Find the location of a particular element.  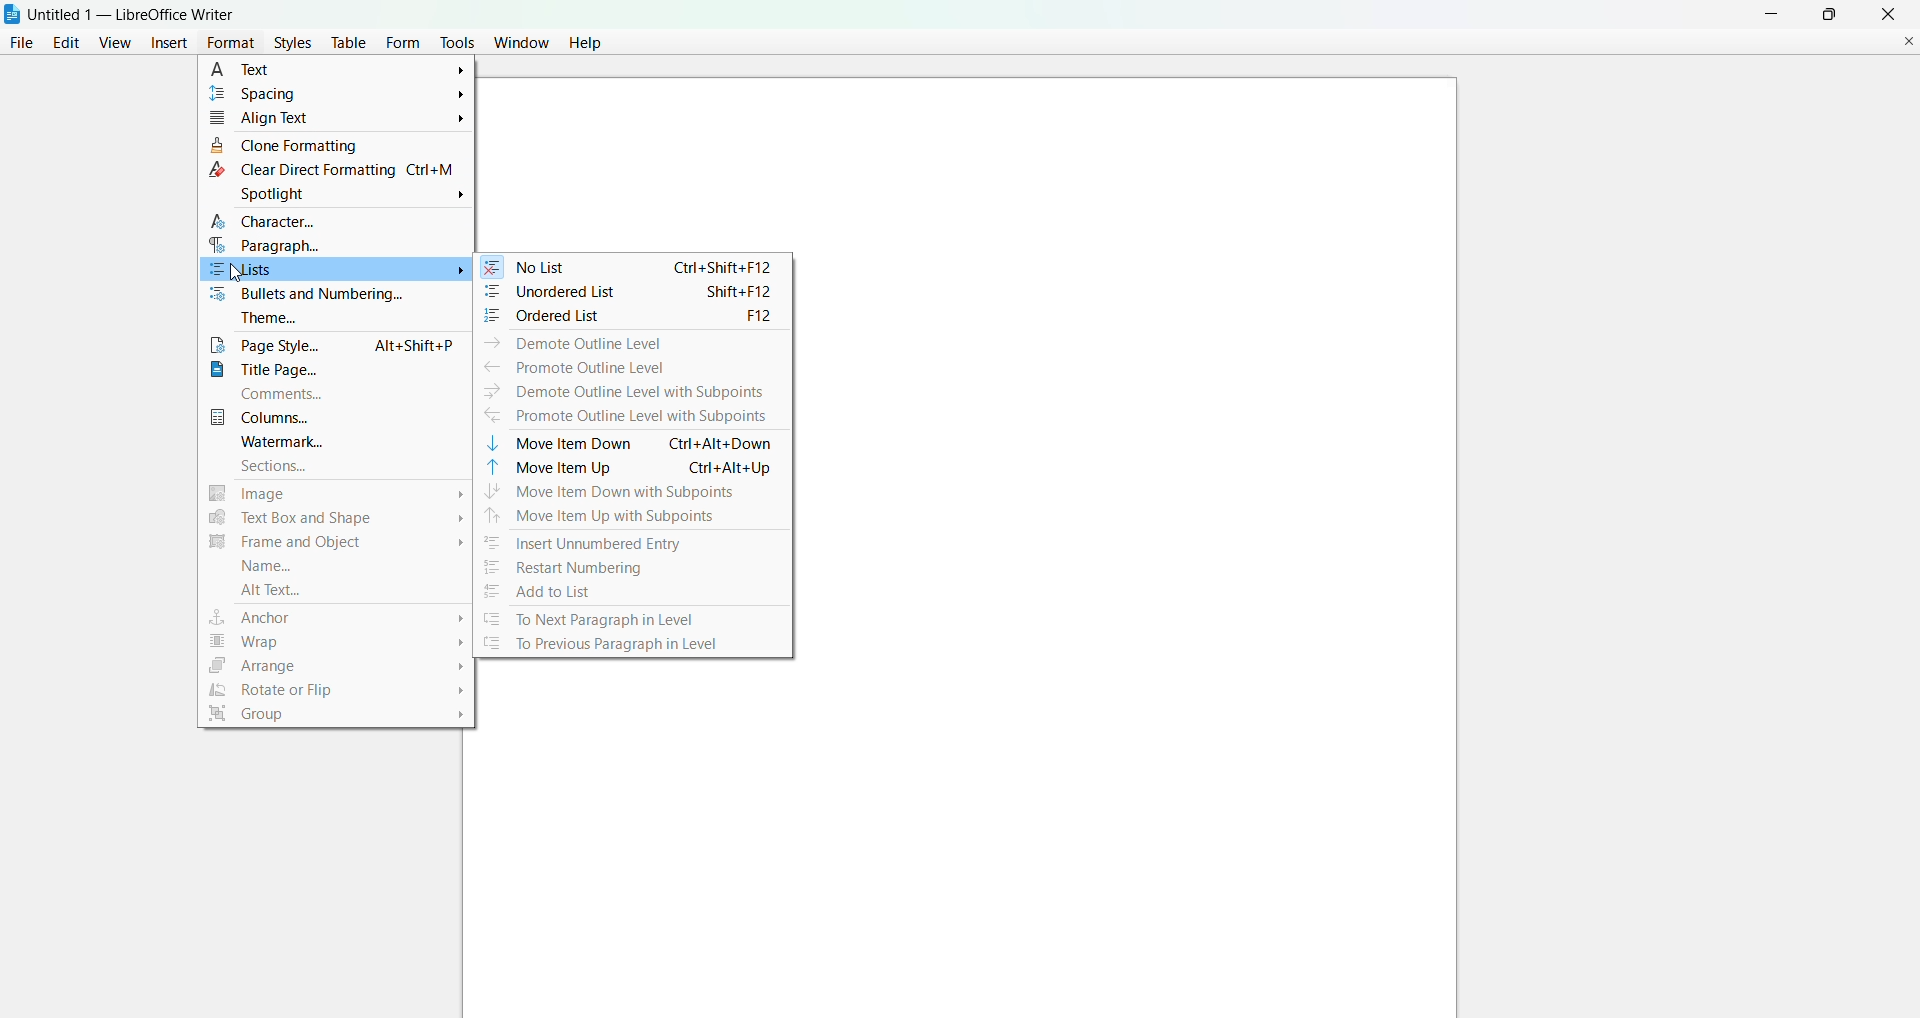

move item up with subpoints is located at coordinates (601, 516).